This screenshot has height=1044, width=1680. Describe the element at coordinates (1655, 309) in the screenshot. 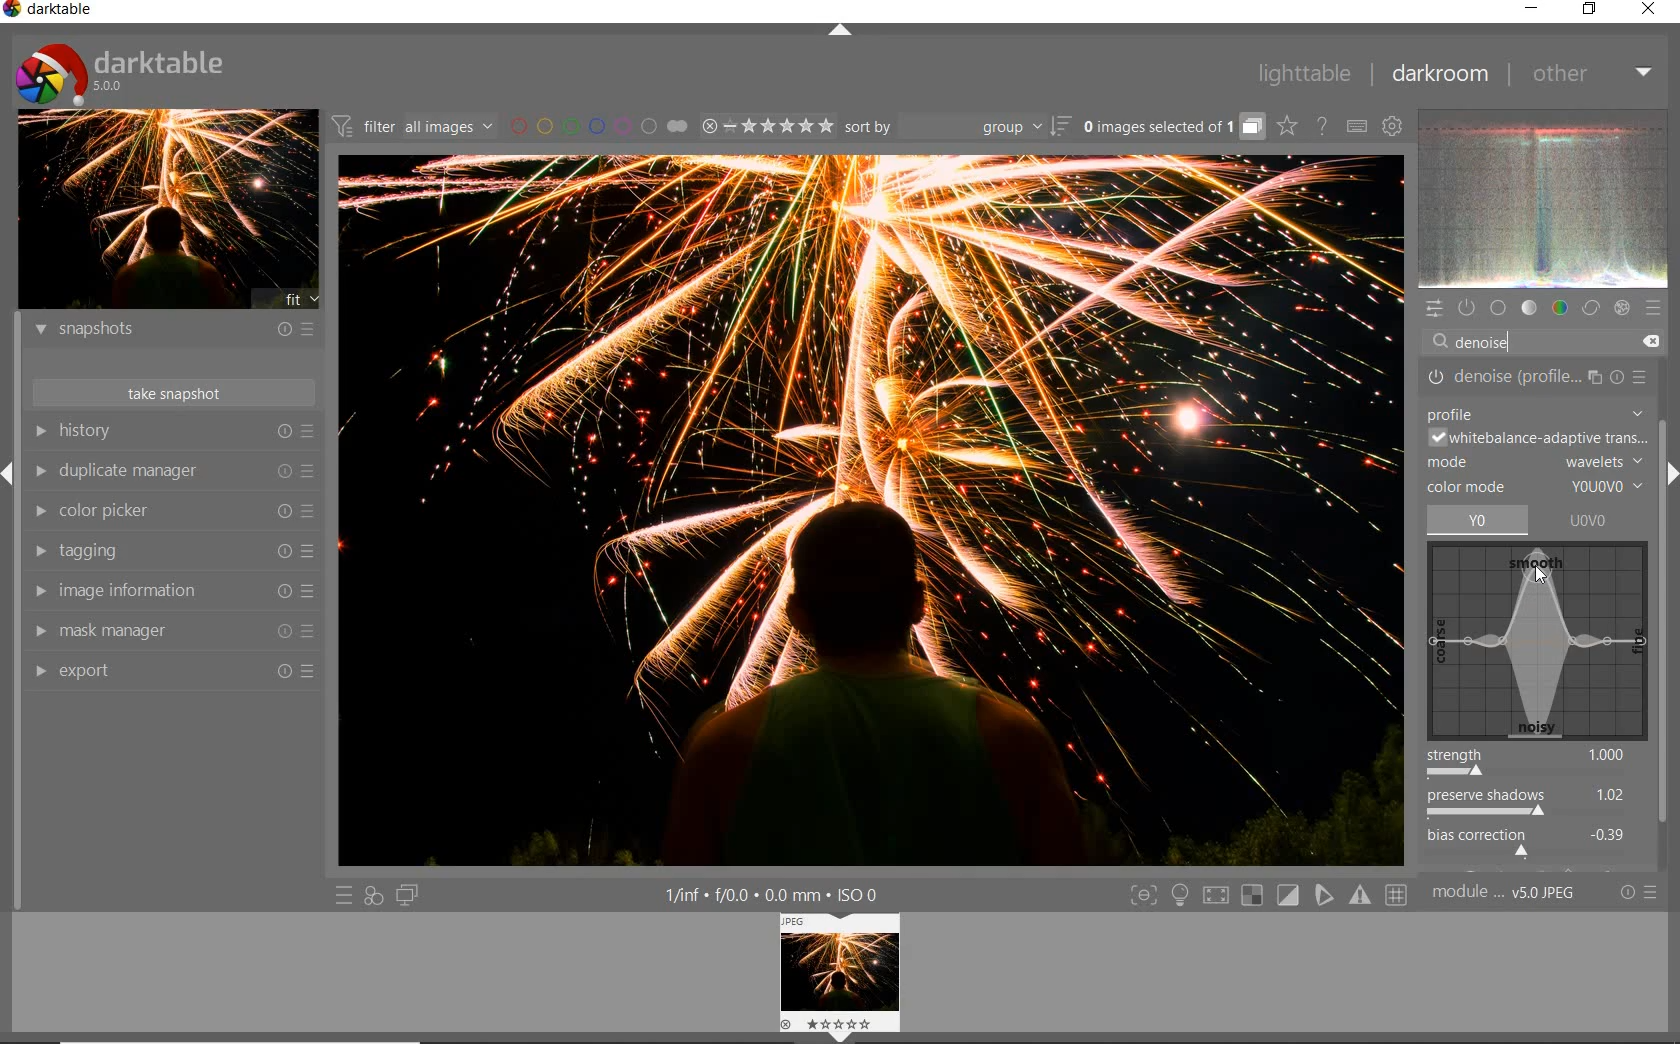

I see `presets` at that location.